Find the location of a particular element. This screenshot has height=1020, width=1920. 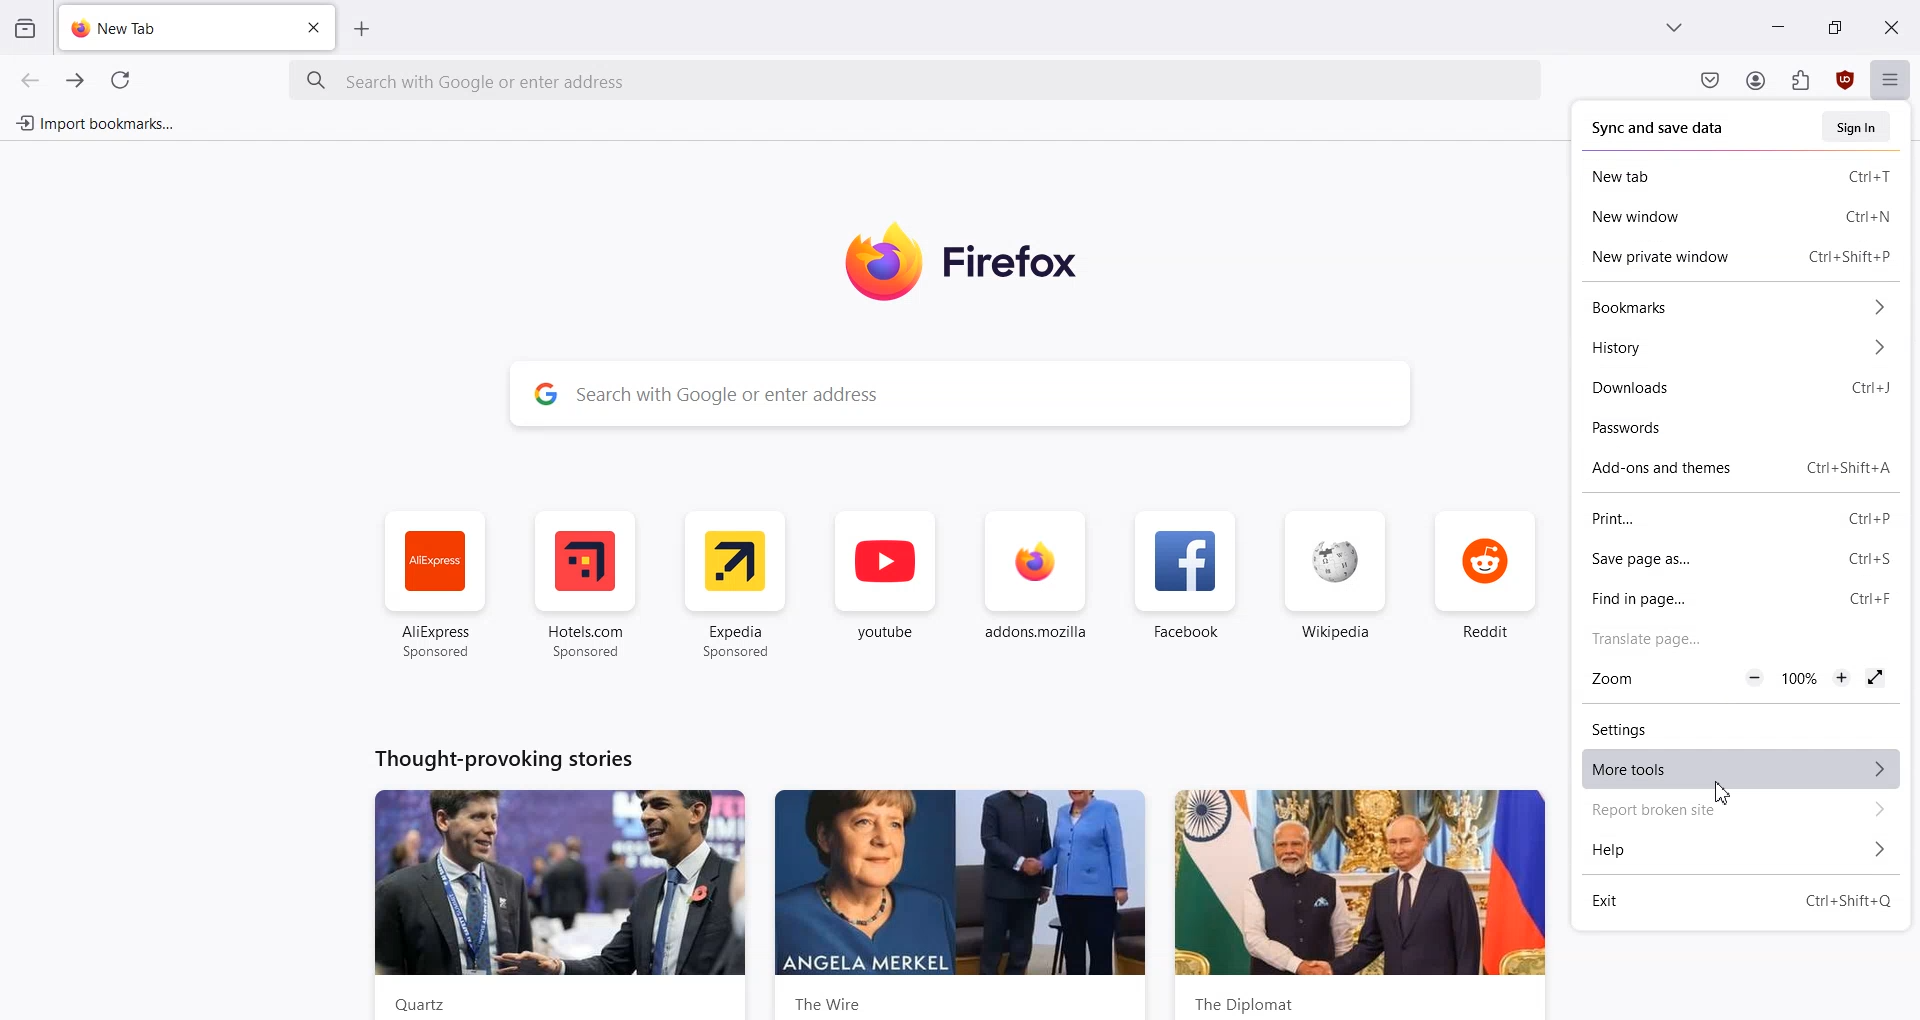

Translate page is located at coordinates (1735, 638).